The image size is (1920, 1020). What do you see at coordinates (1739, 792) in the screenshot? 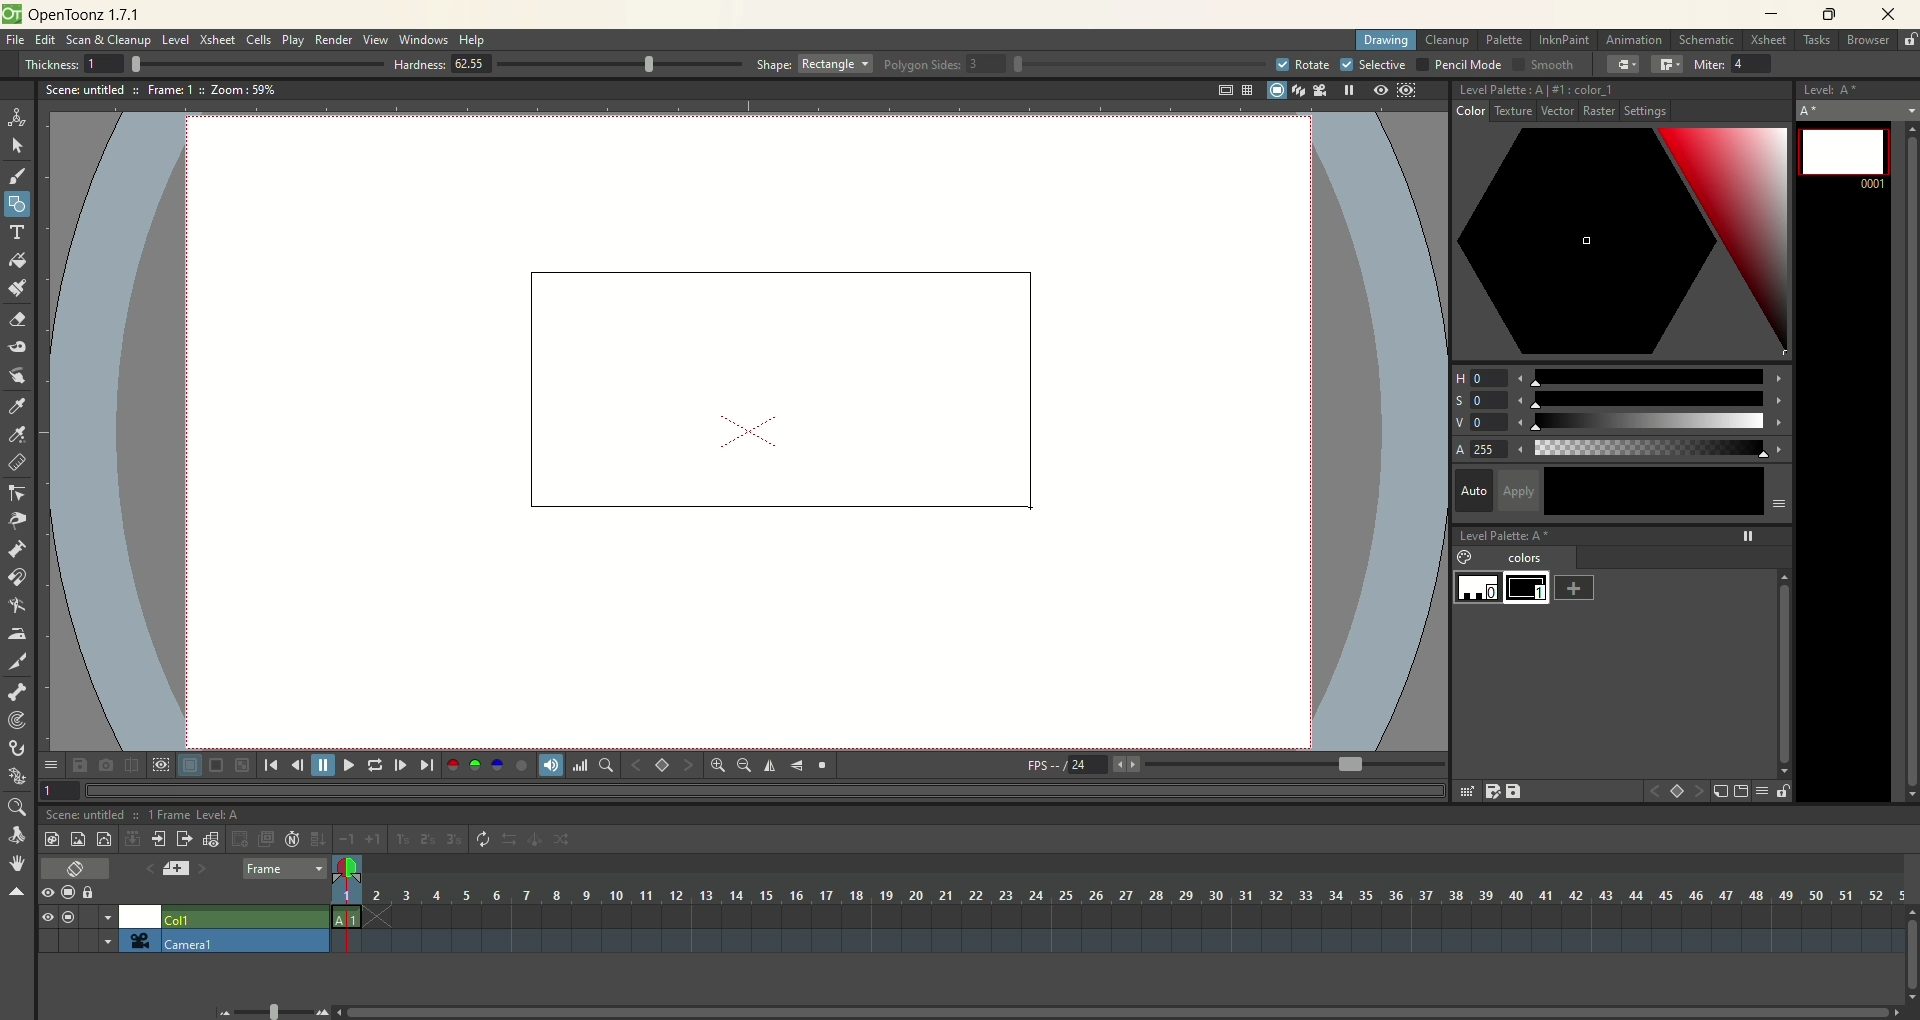
I see `new page` at bounding box center [1739, 792].